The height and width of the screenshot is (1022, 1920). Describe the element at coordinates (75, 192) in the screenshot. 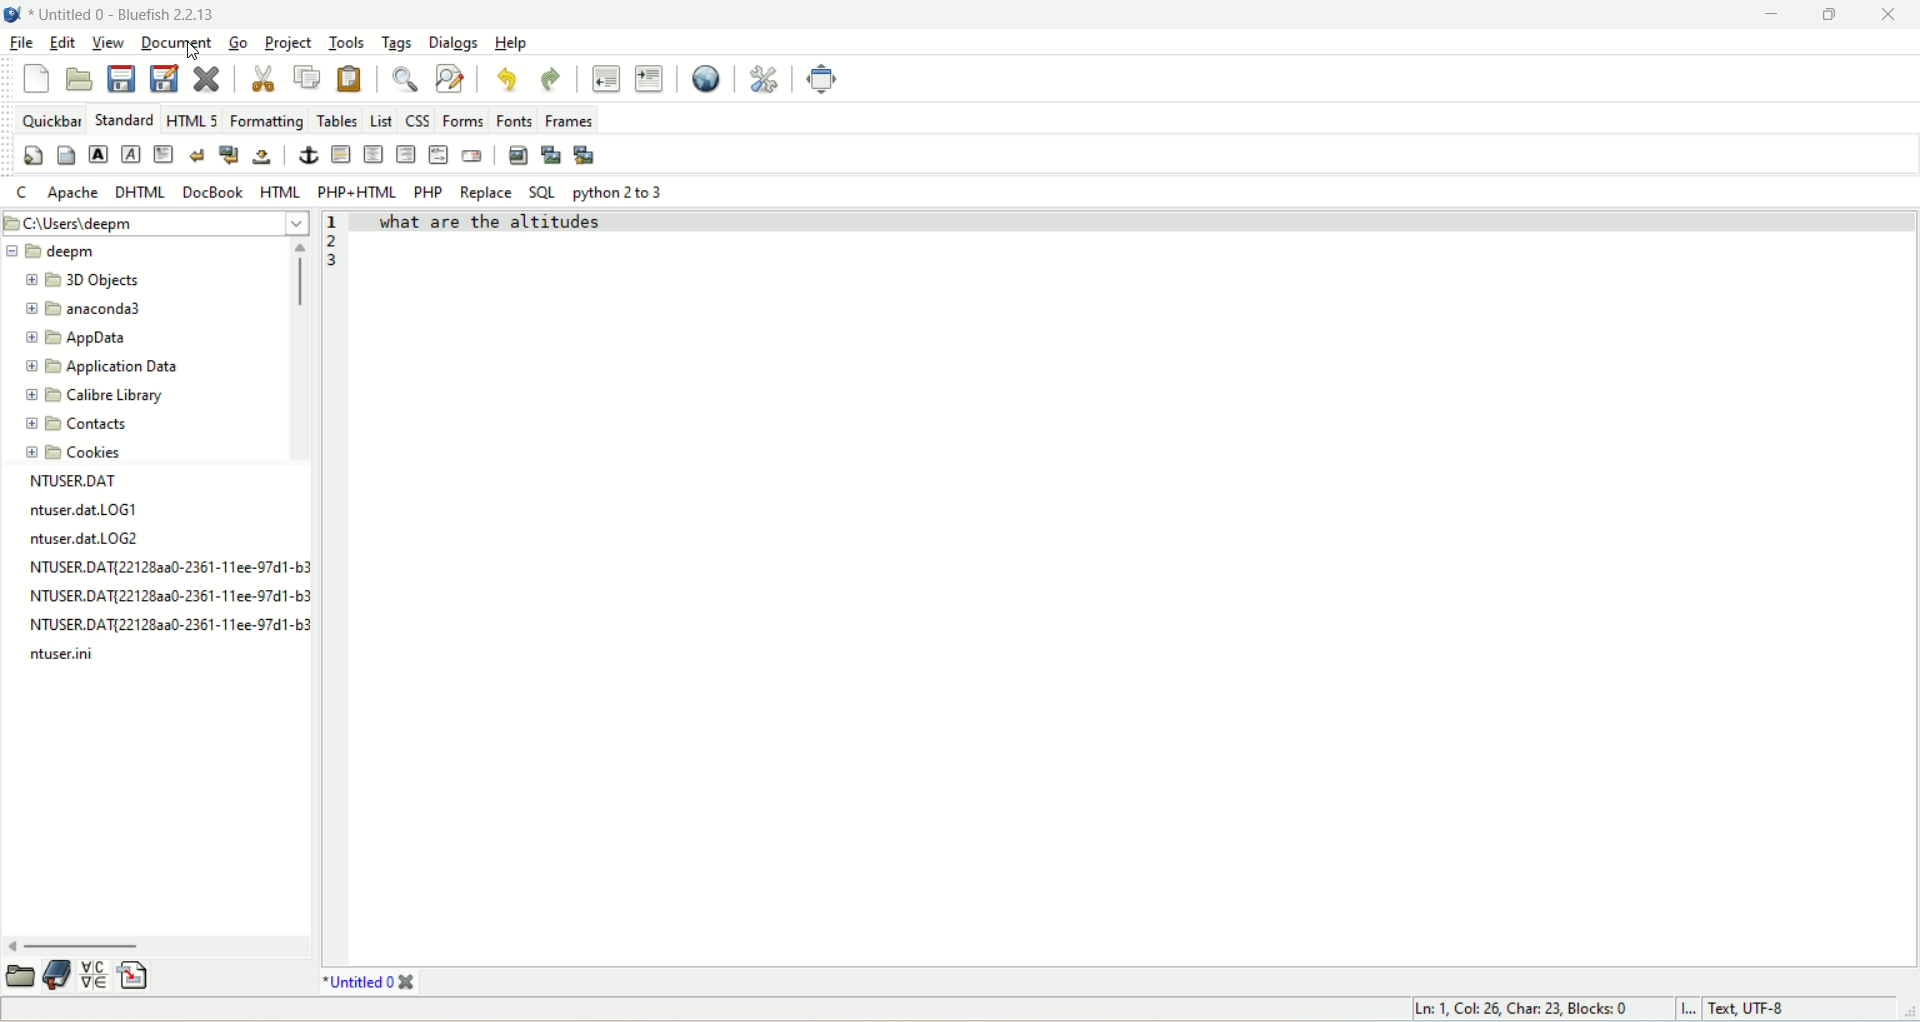

I see `Apache` at that location.